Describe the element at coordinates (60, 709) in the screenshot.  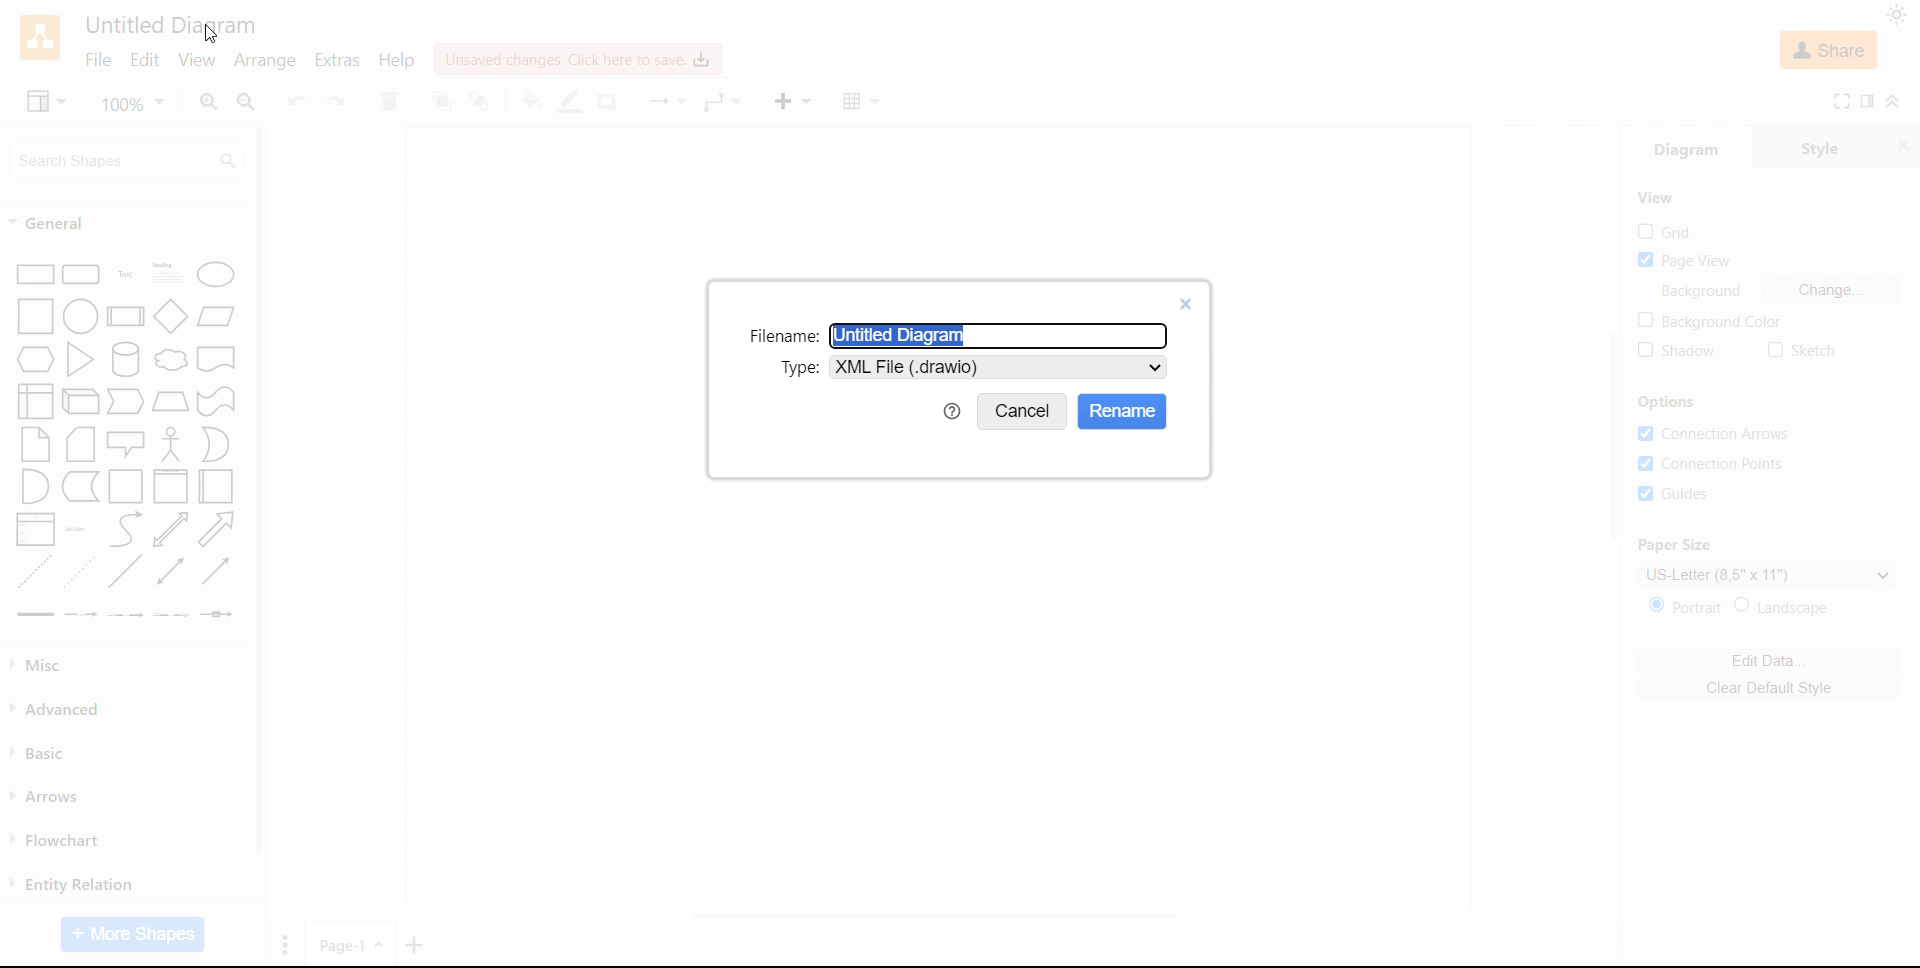
I see `Advanced ` at that location.